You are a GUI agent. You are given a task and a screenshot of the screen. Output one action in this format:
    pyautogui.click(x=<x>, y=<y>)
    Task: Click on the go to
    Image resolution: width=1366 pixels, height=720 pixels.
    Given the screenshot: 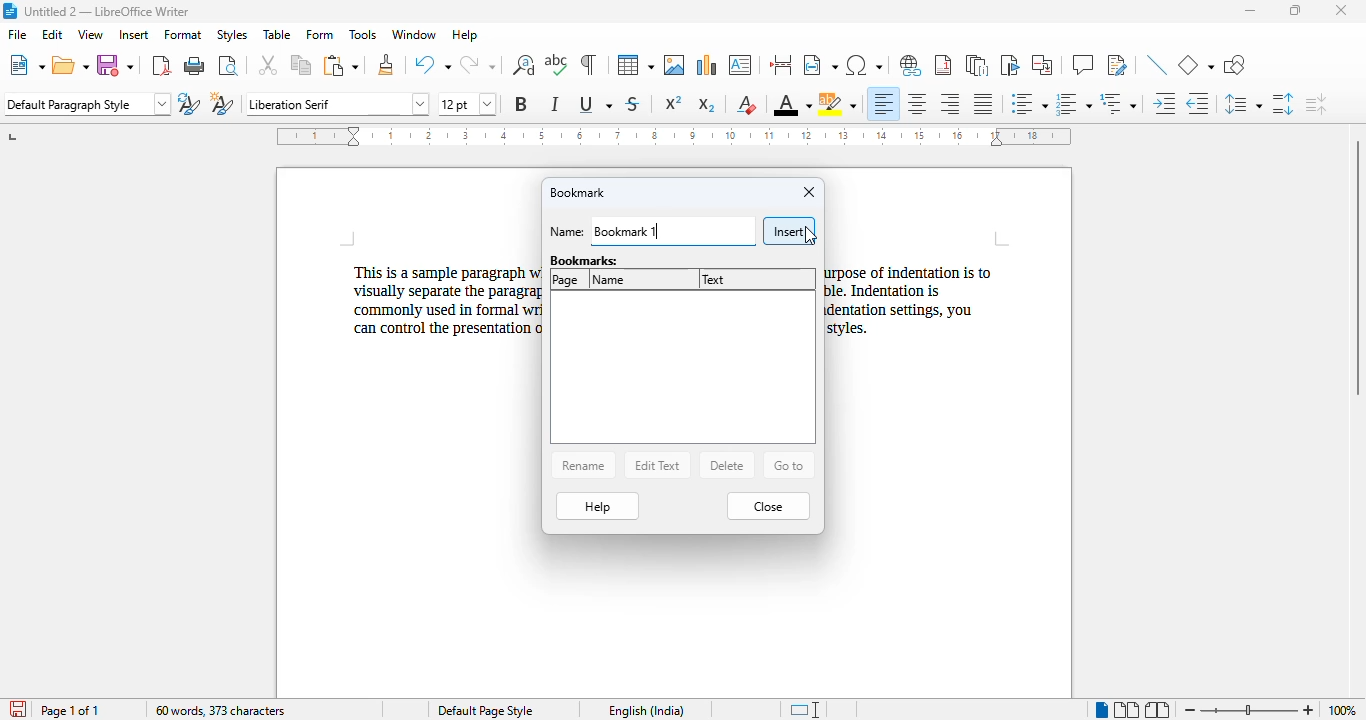 What is the action you would take?
    pyautogui.click(x=789, y=465)
    